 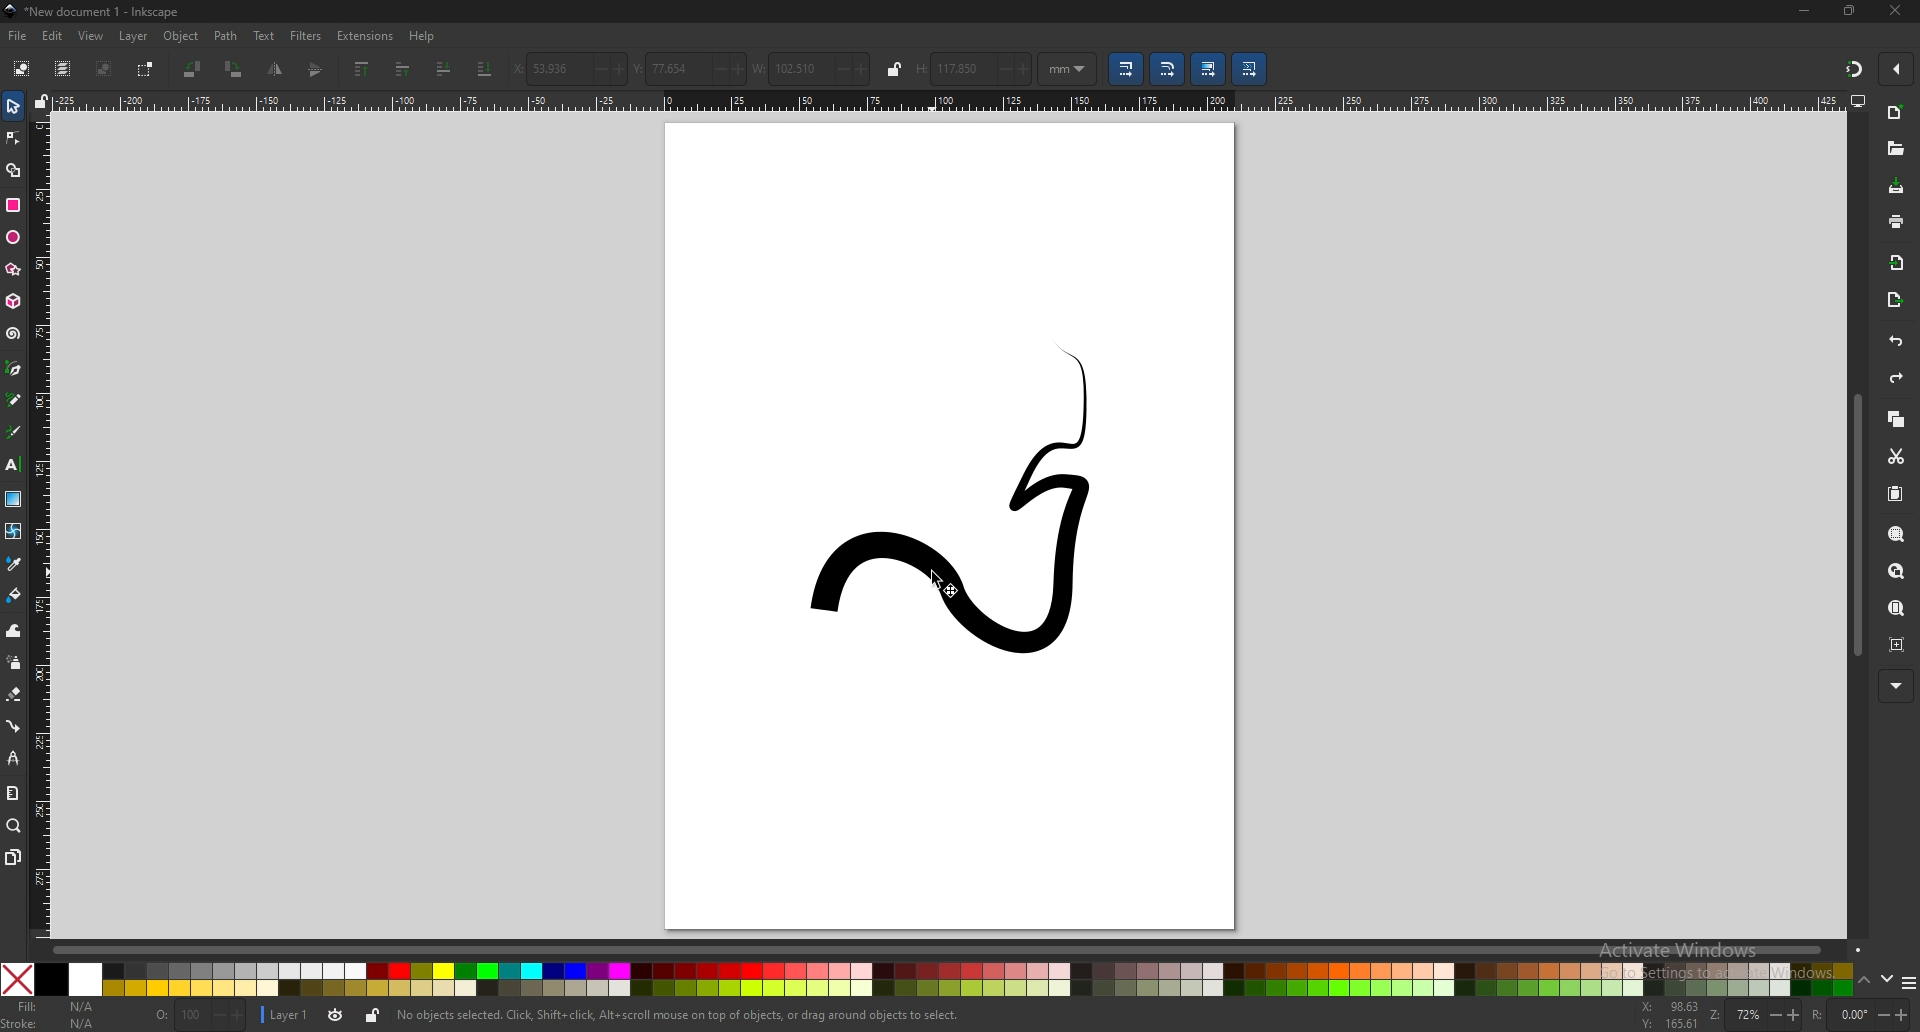 What do you see at coordinates (14, 498) in the screenshot?
I see `gradient` at bounding box center [14, 498].